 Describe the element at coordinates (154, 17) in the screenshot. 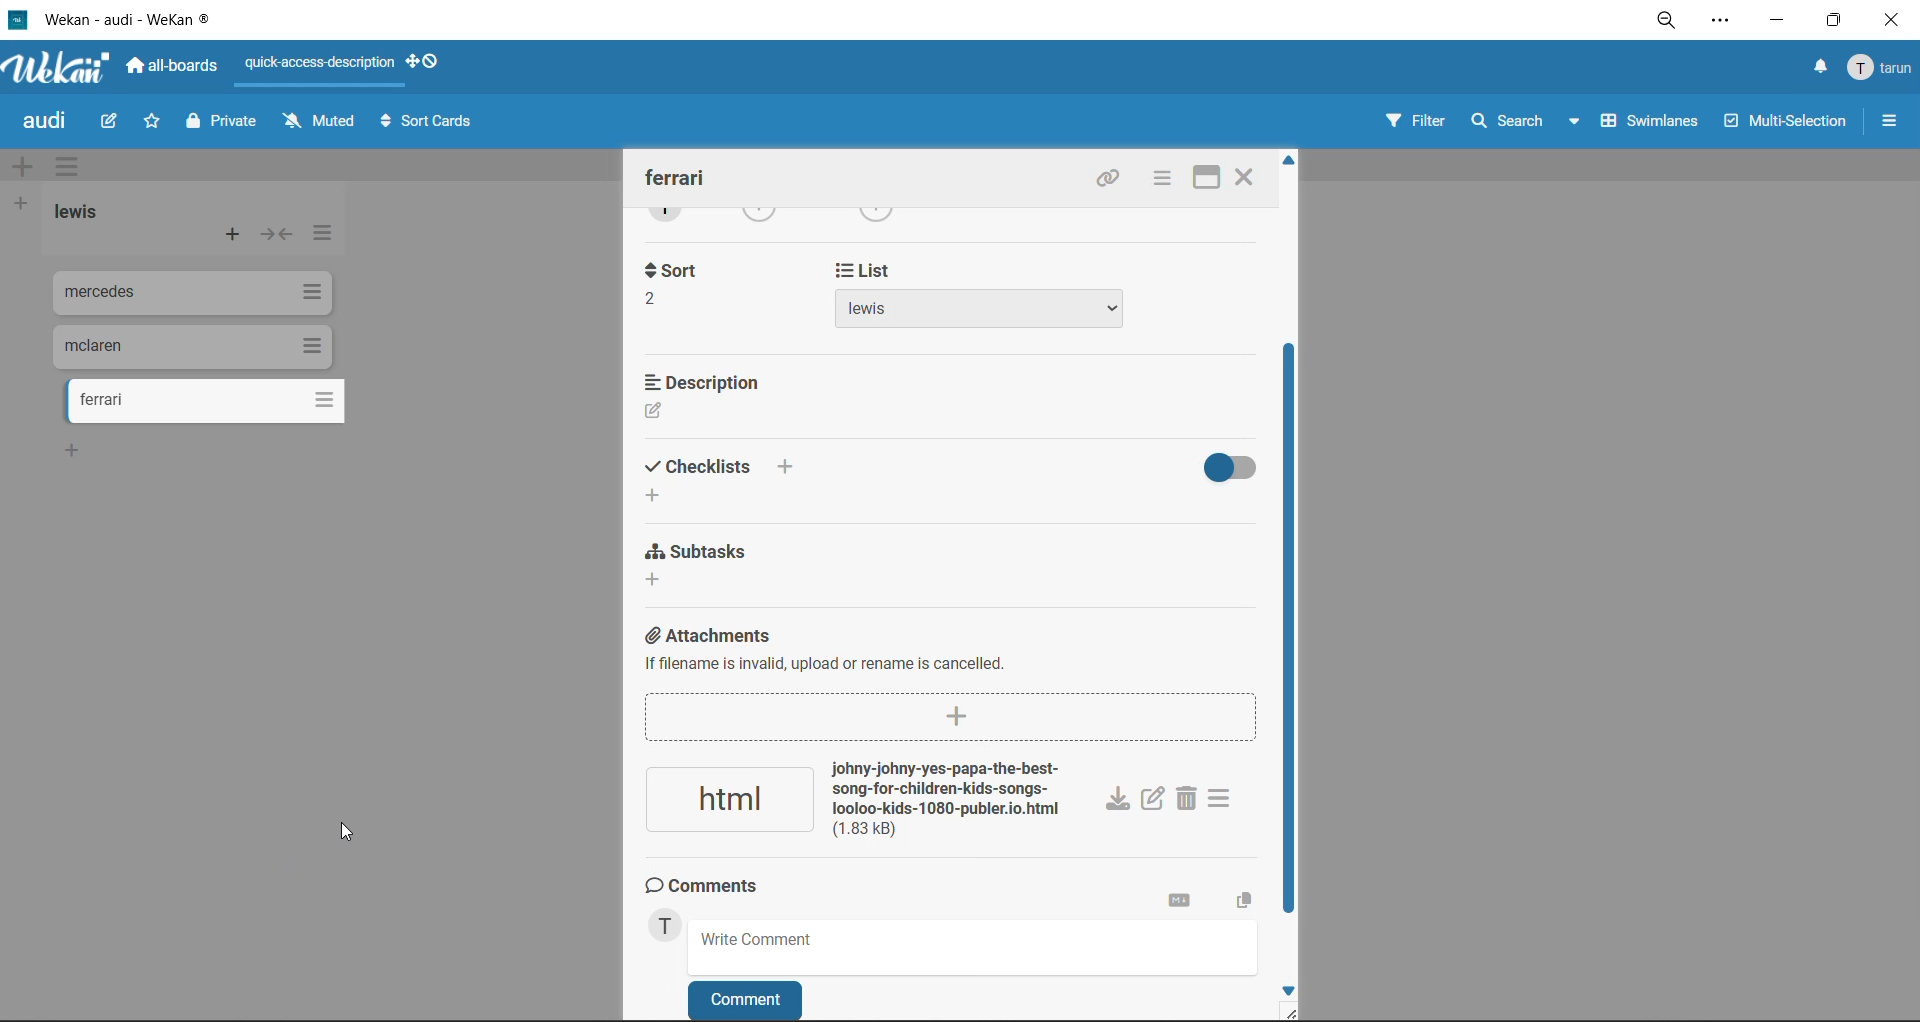

I see `app title` at that location.